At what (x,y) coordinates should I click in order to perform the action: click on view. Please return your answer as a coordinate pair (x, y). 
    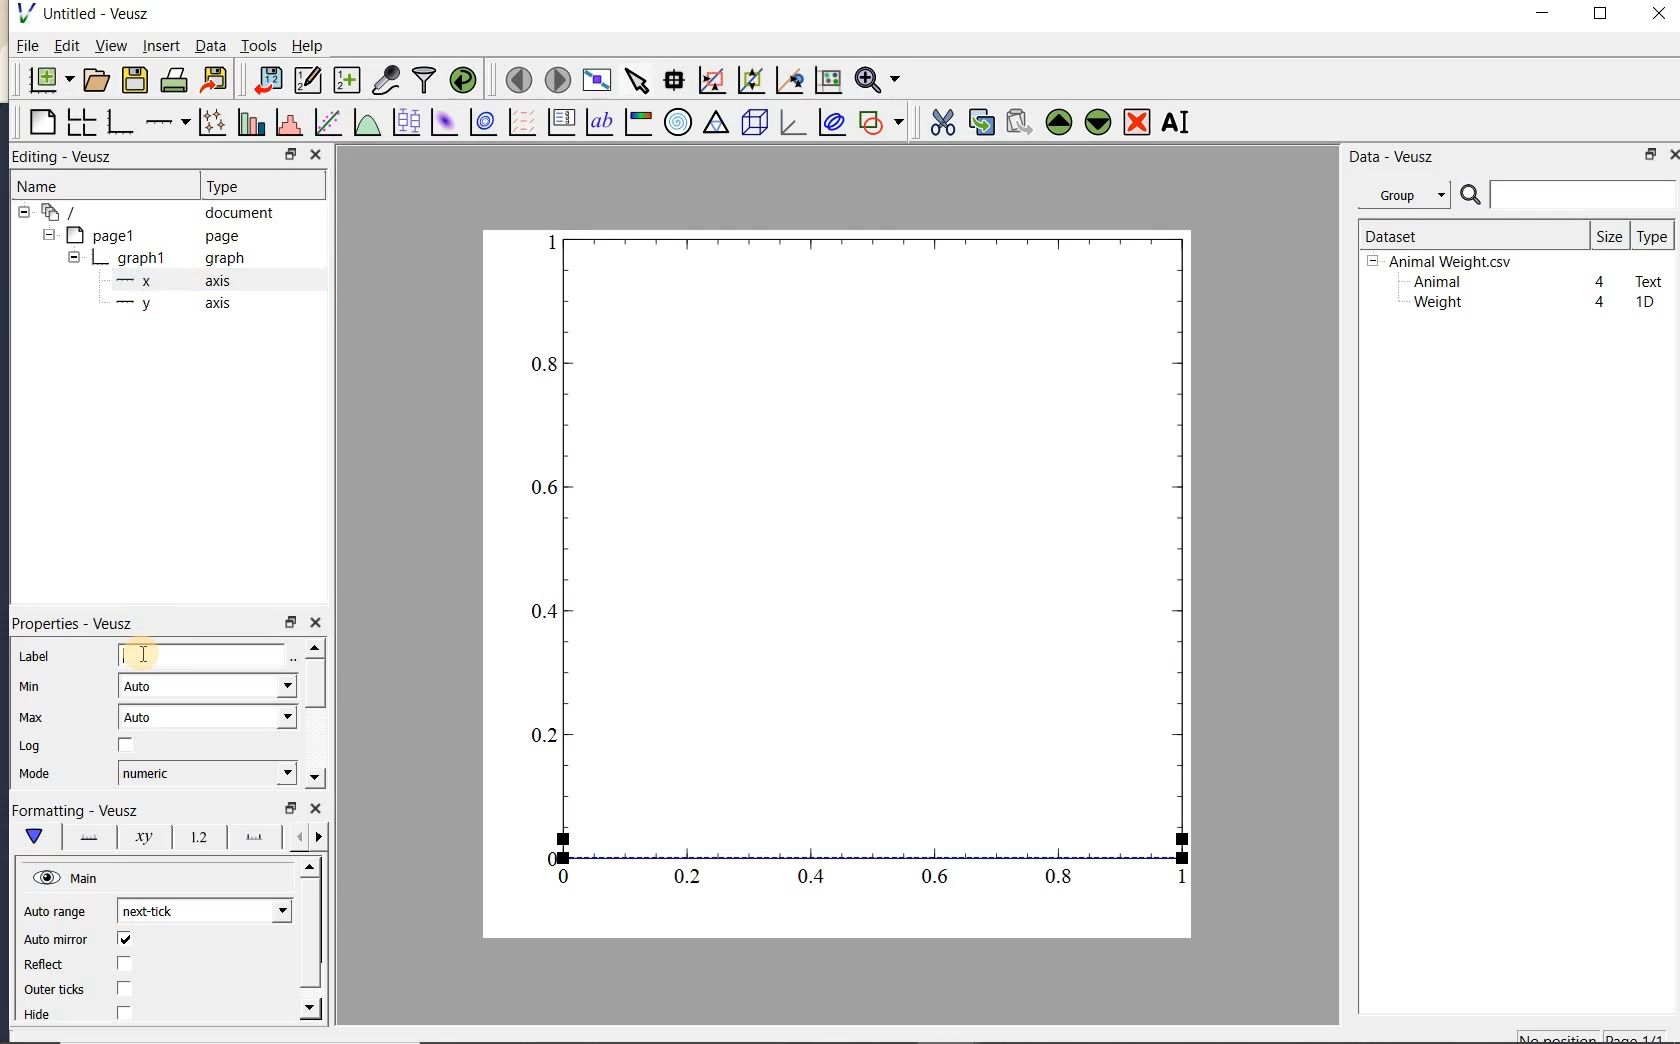
    Looking at the image, I should click on (109, 48).